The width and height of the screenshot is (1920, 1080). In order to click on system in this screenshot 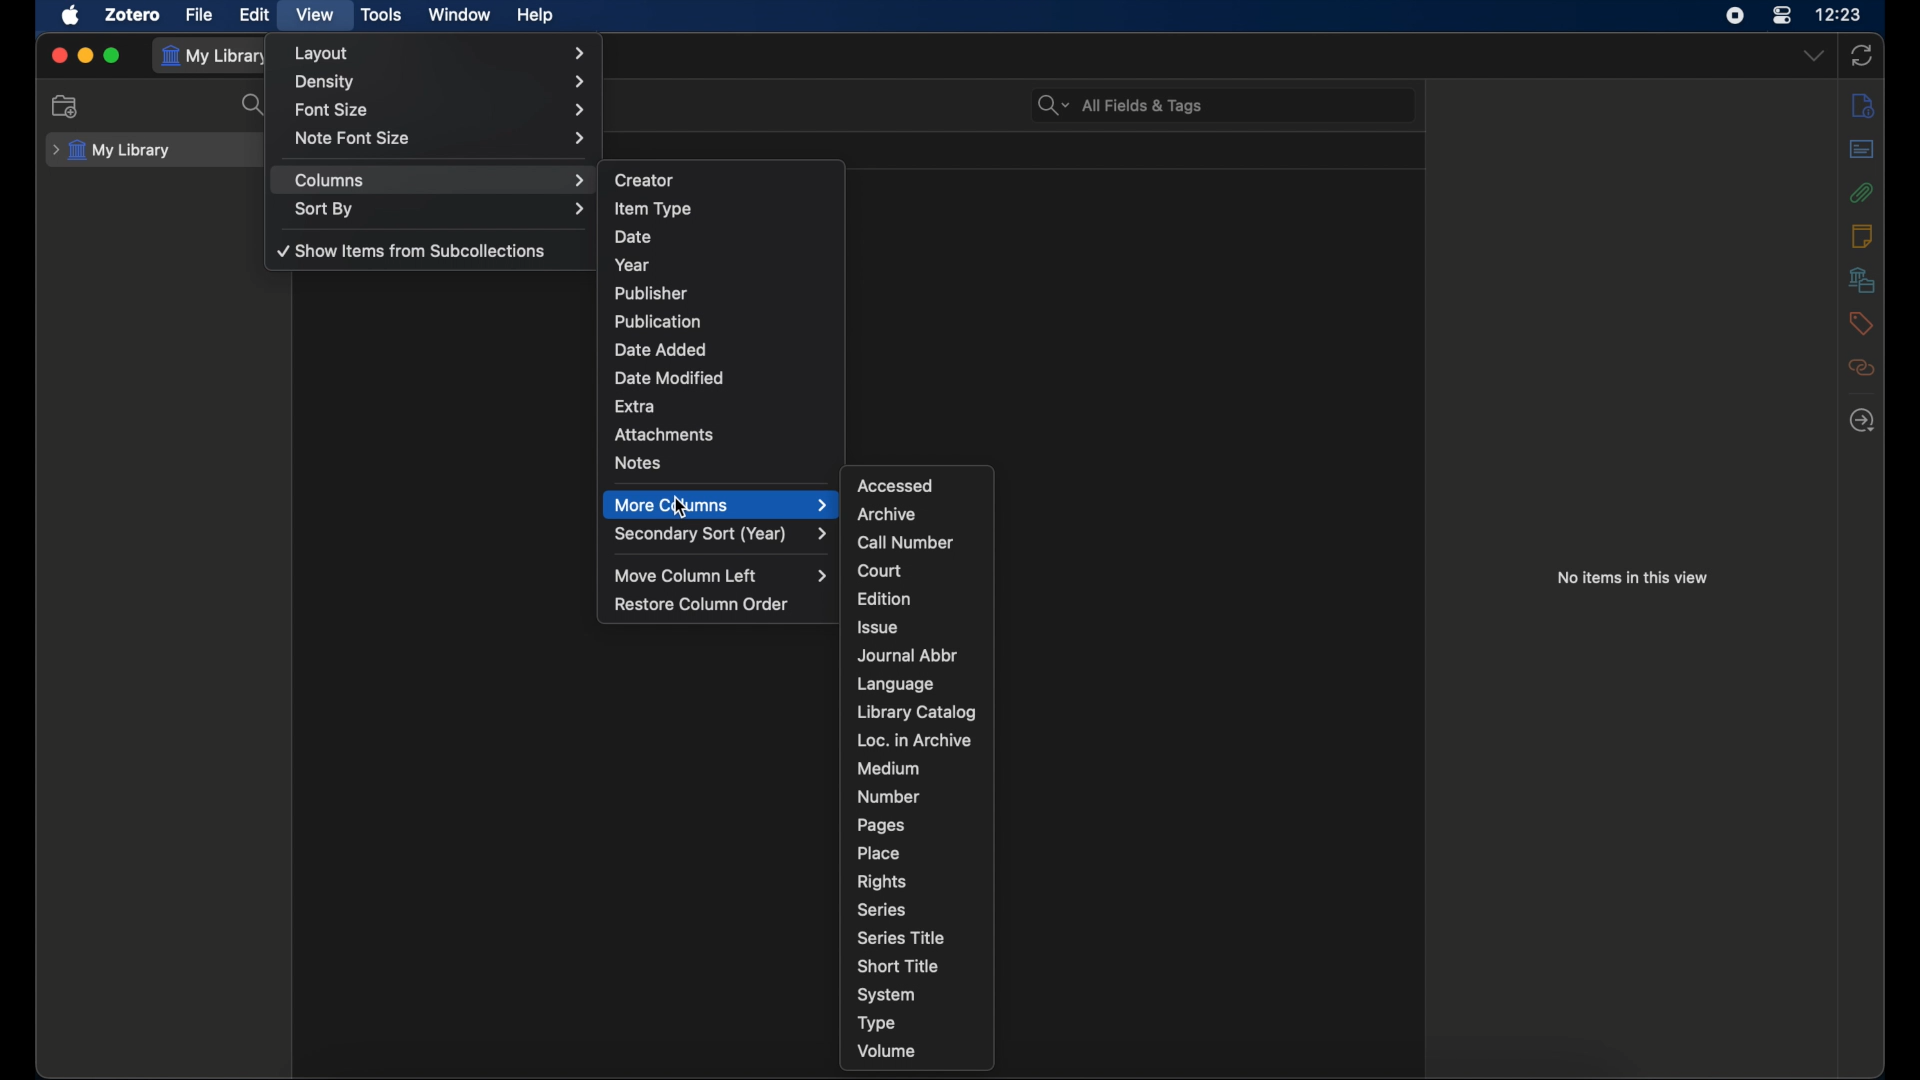, I will do `click(887, 995)`.